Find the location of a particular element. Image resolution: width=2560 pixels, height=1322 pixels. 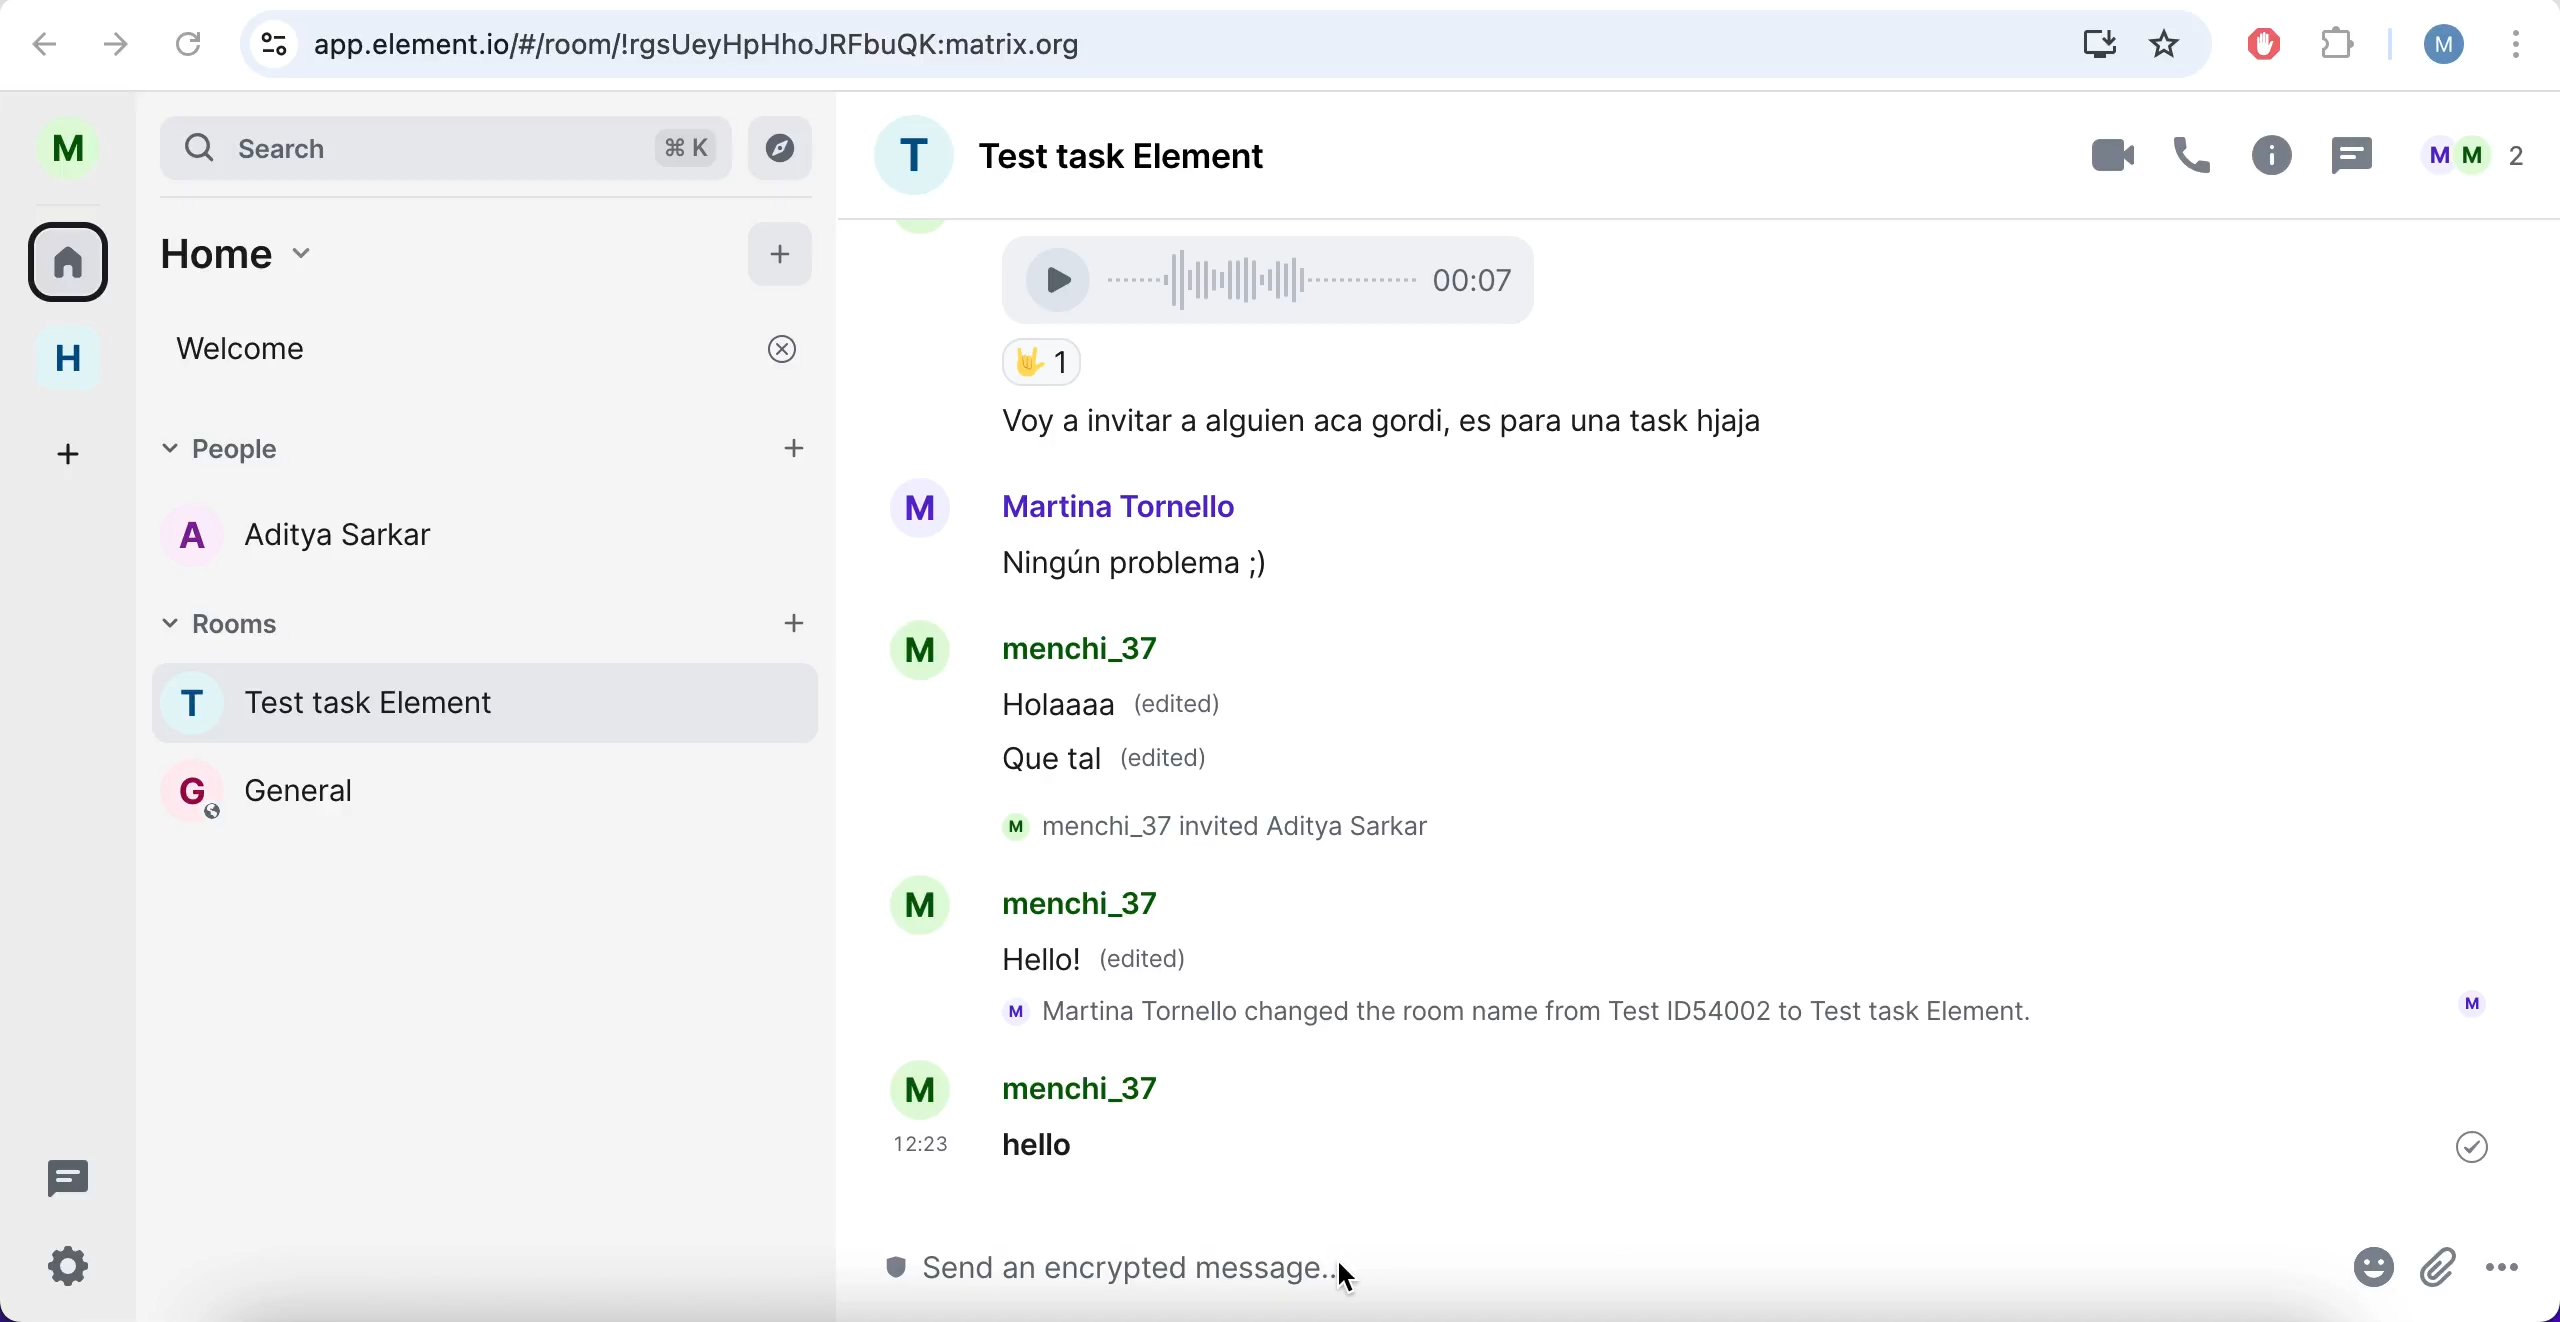

home is located at coordinates (416, 264).